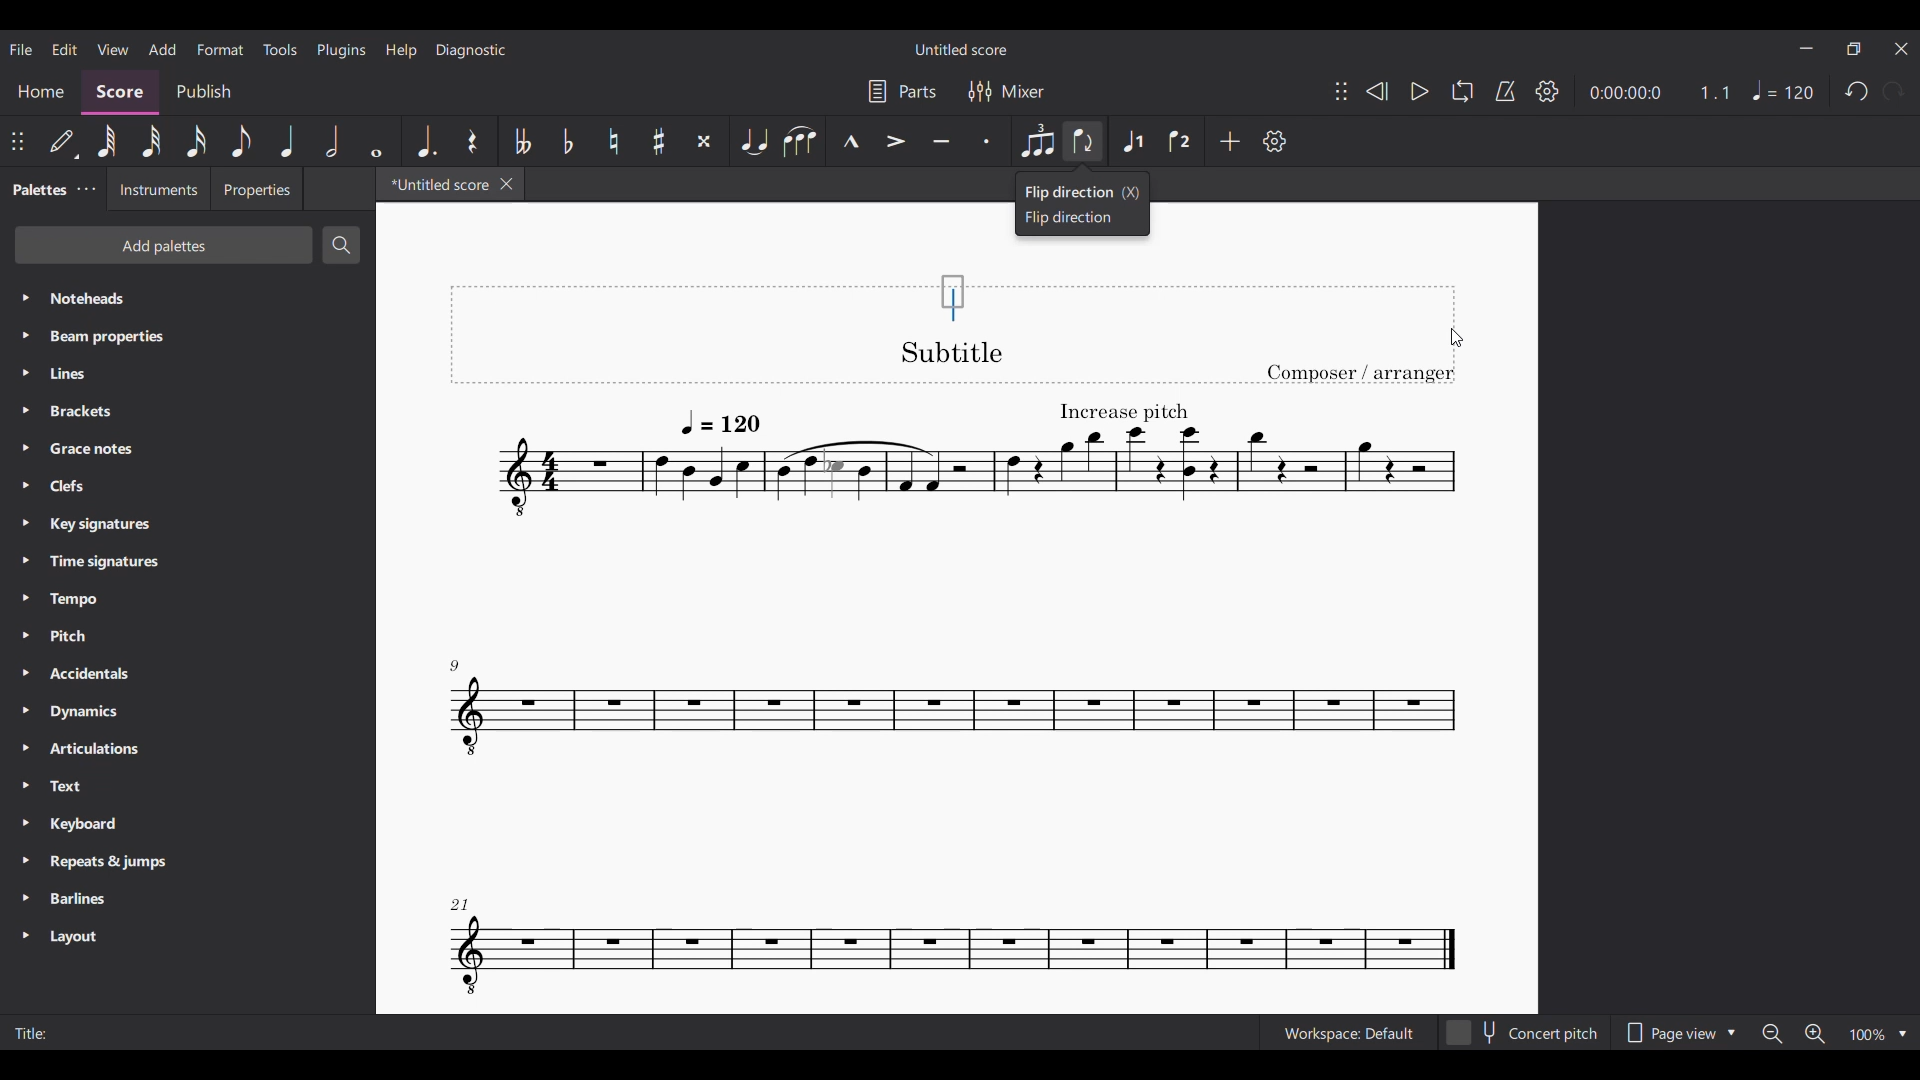 This screenshot has height=1080, width=1920. I want to click on Score, current section highlighted, so click(122, 92).